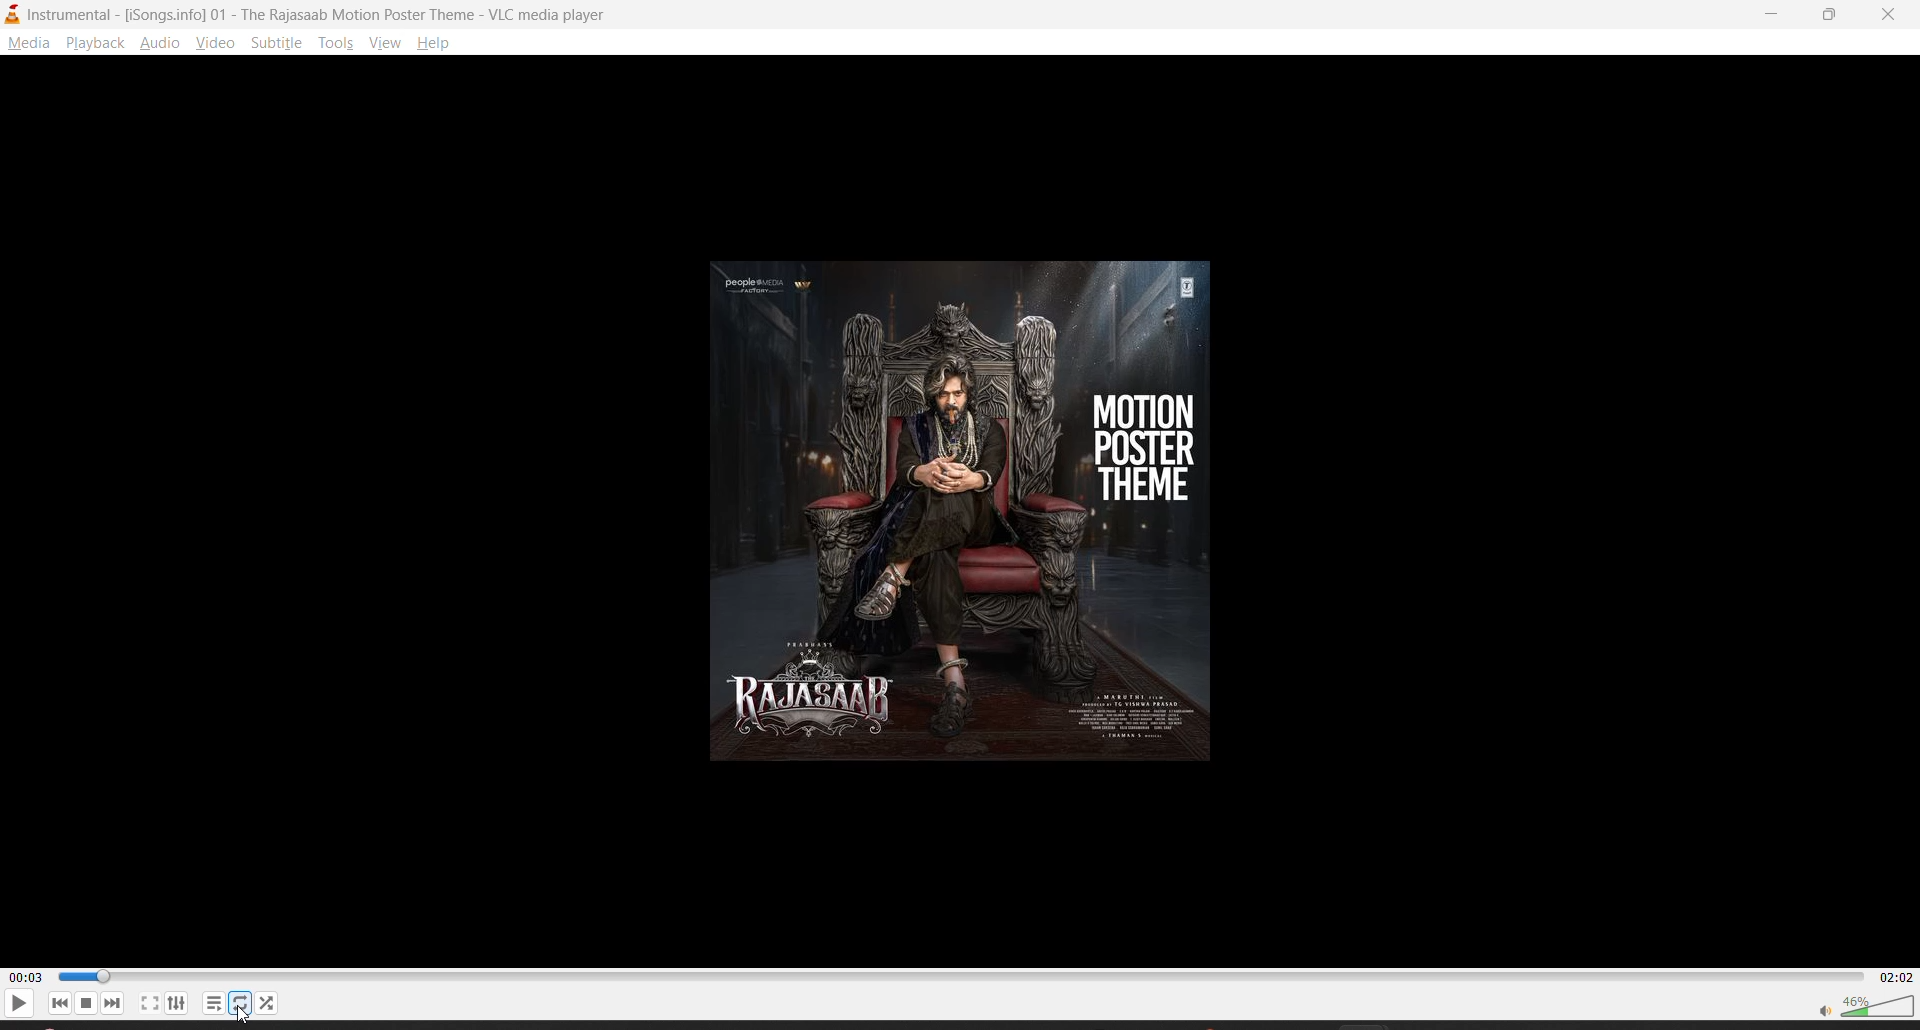 This screenshot has height=1030, width=1920. What do you see at coordinates (961, 512) in the screenshot?
I see `motion poster theme thumbnail` at bounding box center [961, 512].